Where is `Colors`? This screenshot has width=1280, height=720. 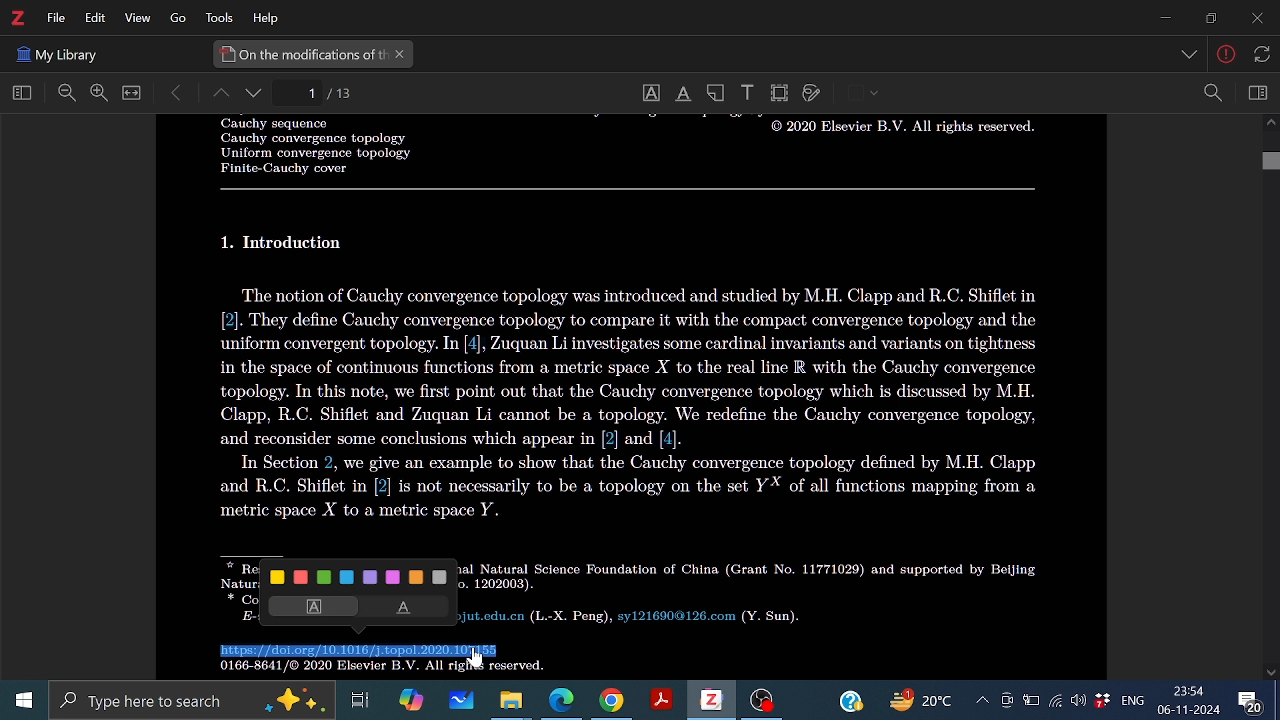
Colors is located at coordinates (361, 576).